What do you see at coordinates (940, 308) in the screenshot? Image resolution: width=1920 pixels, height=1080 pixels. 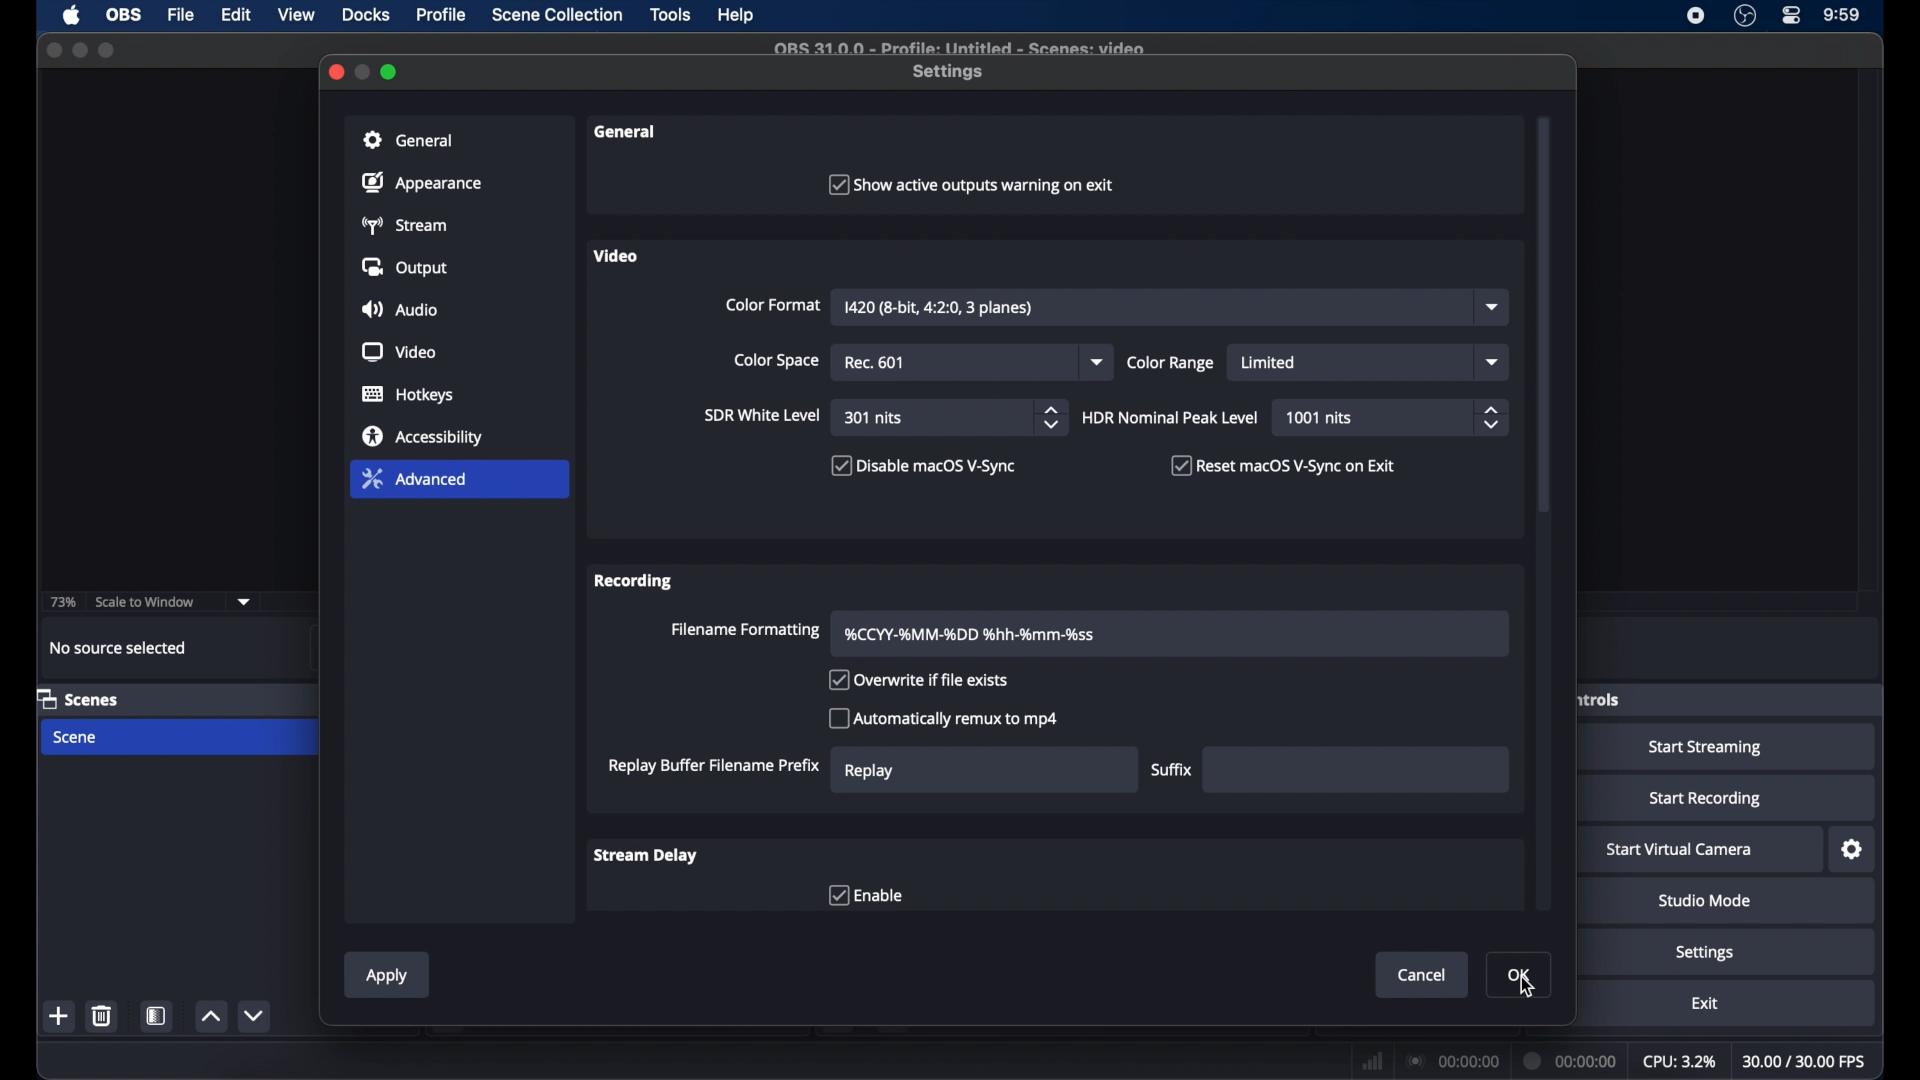 I see `I429` at bounding box center [940, 308].